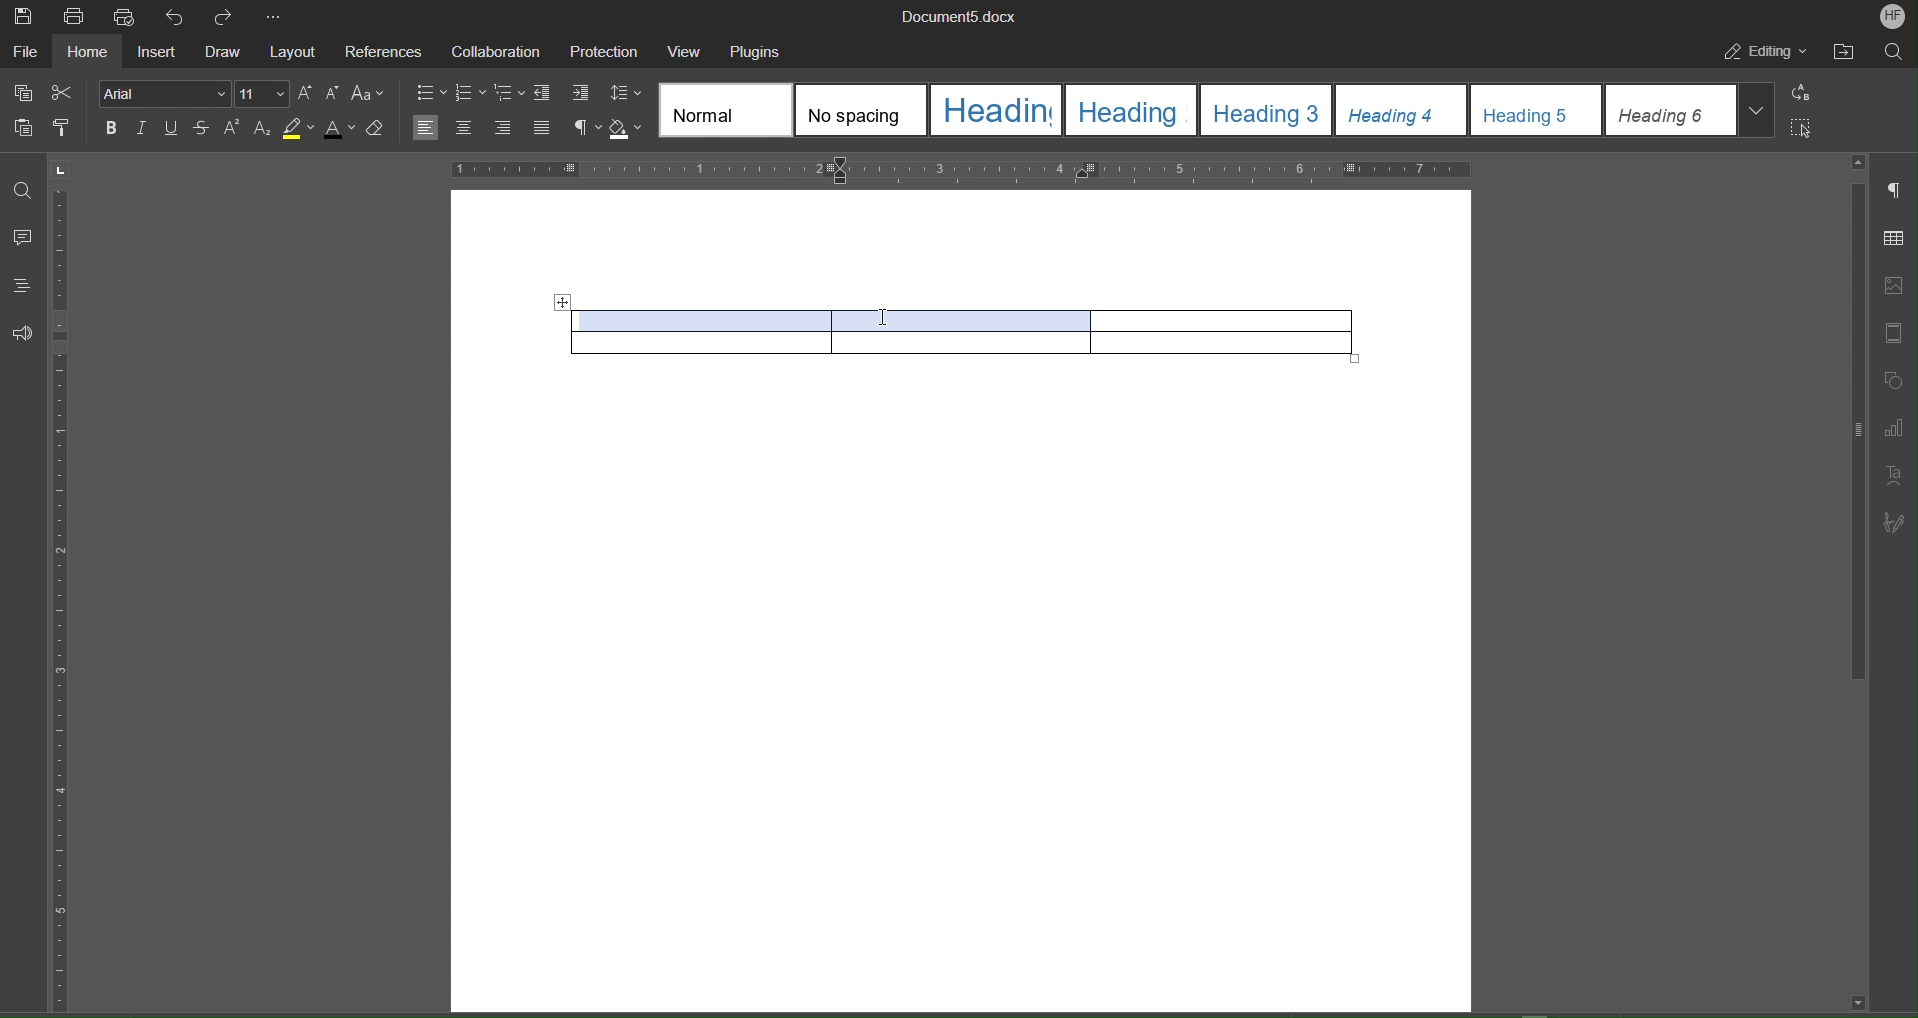  What do you see at coordinates (1898, 473) in the screenshot?
I see `Text Art` at bounding box center [1898, 473].